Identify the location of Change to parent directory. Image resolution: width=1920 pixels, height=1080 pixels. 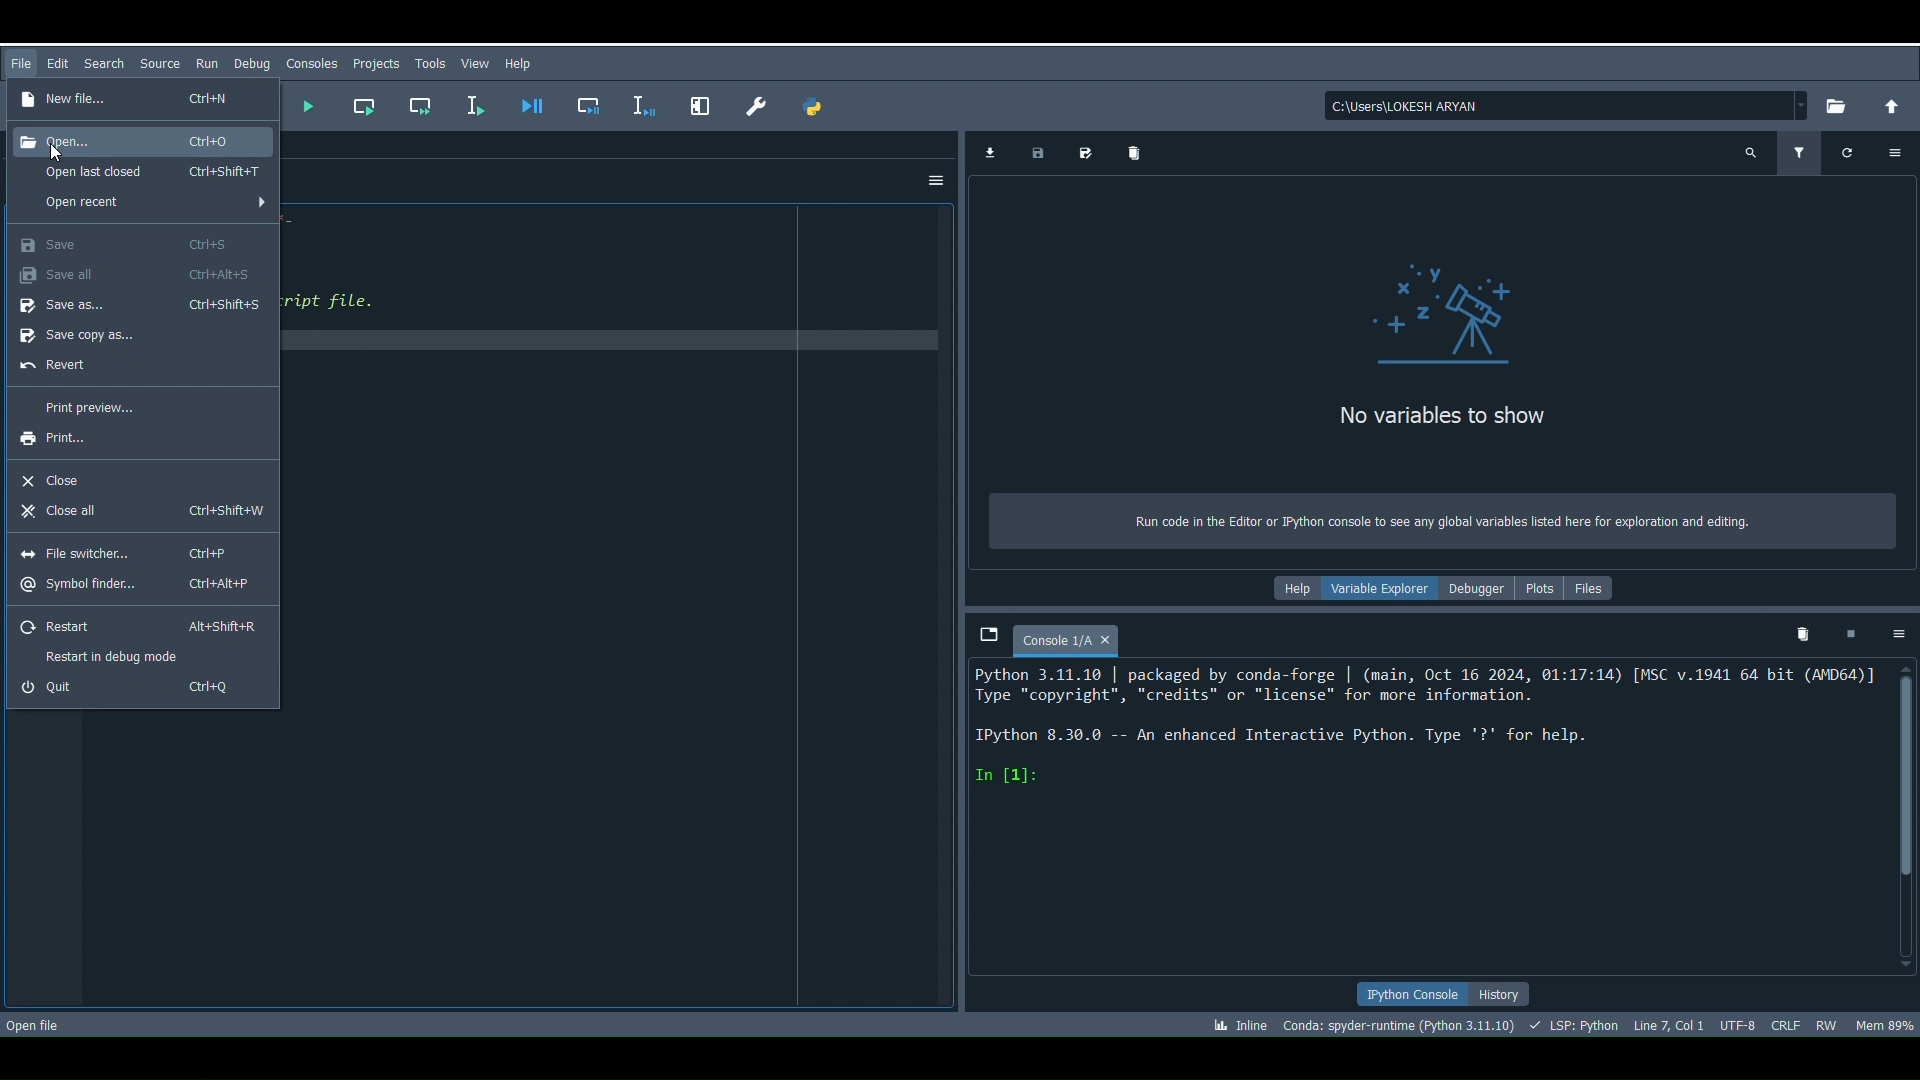
(1890, 105).